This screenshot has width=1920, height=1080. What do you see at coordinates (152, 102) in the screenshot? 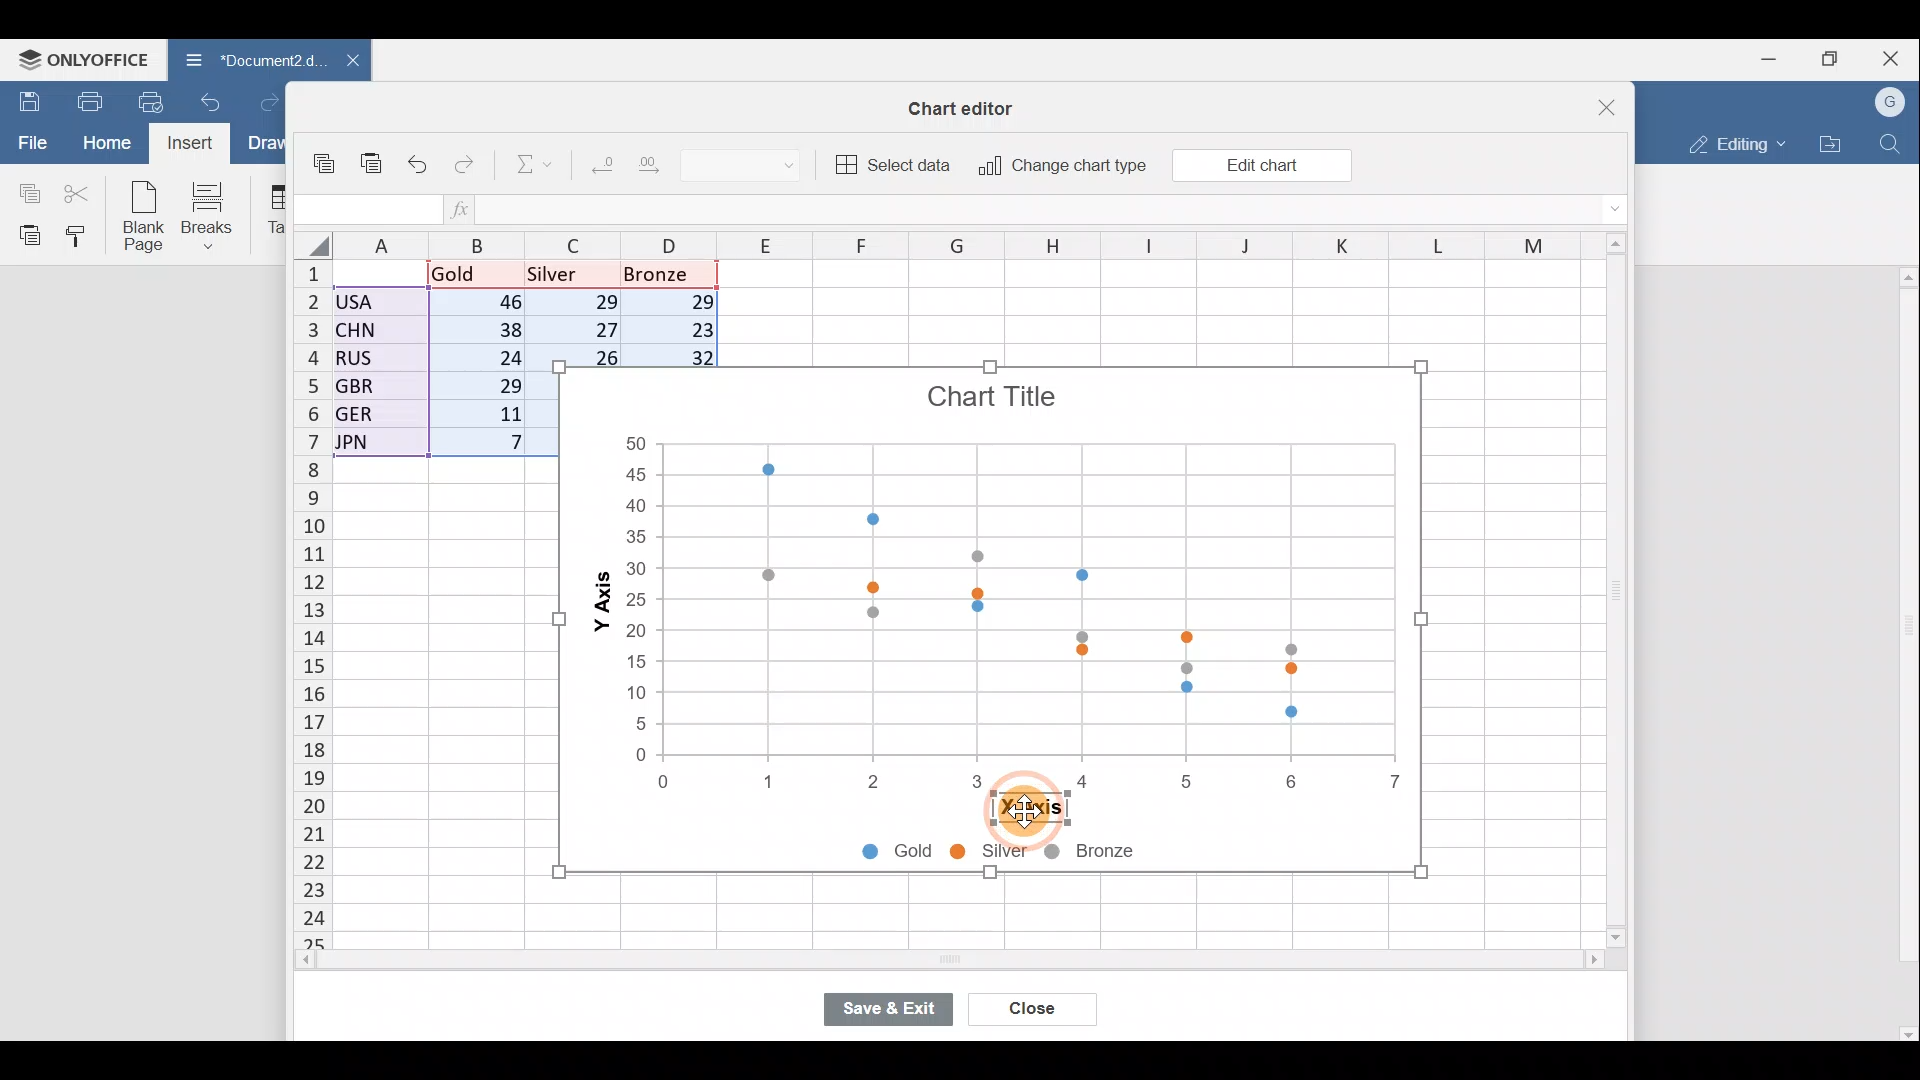
I see `Quick print` at bounding box center [152, 102].